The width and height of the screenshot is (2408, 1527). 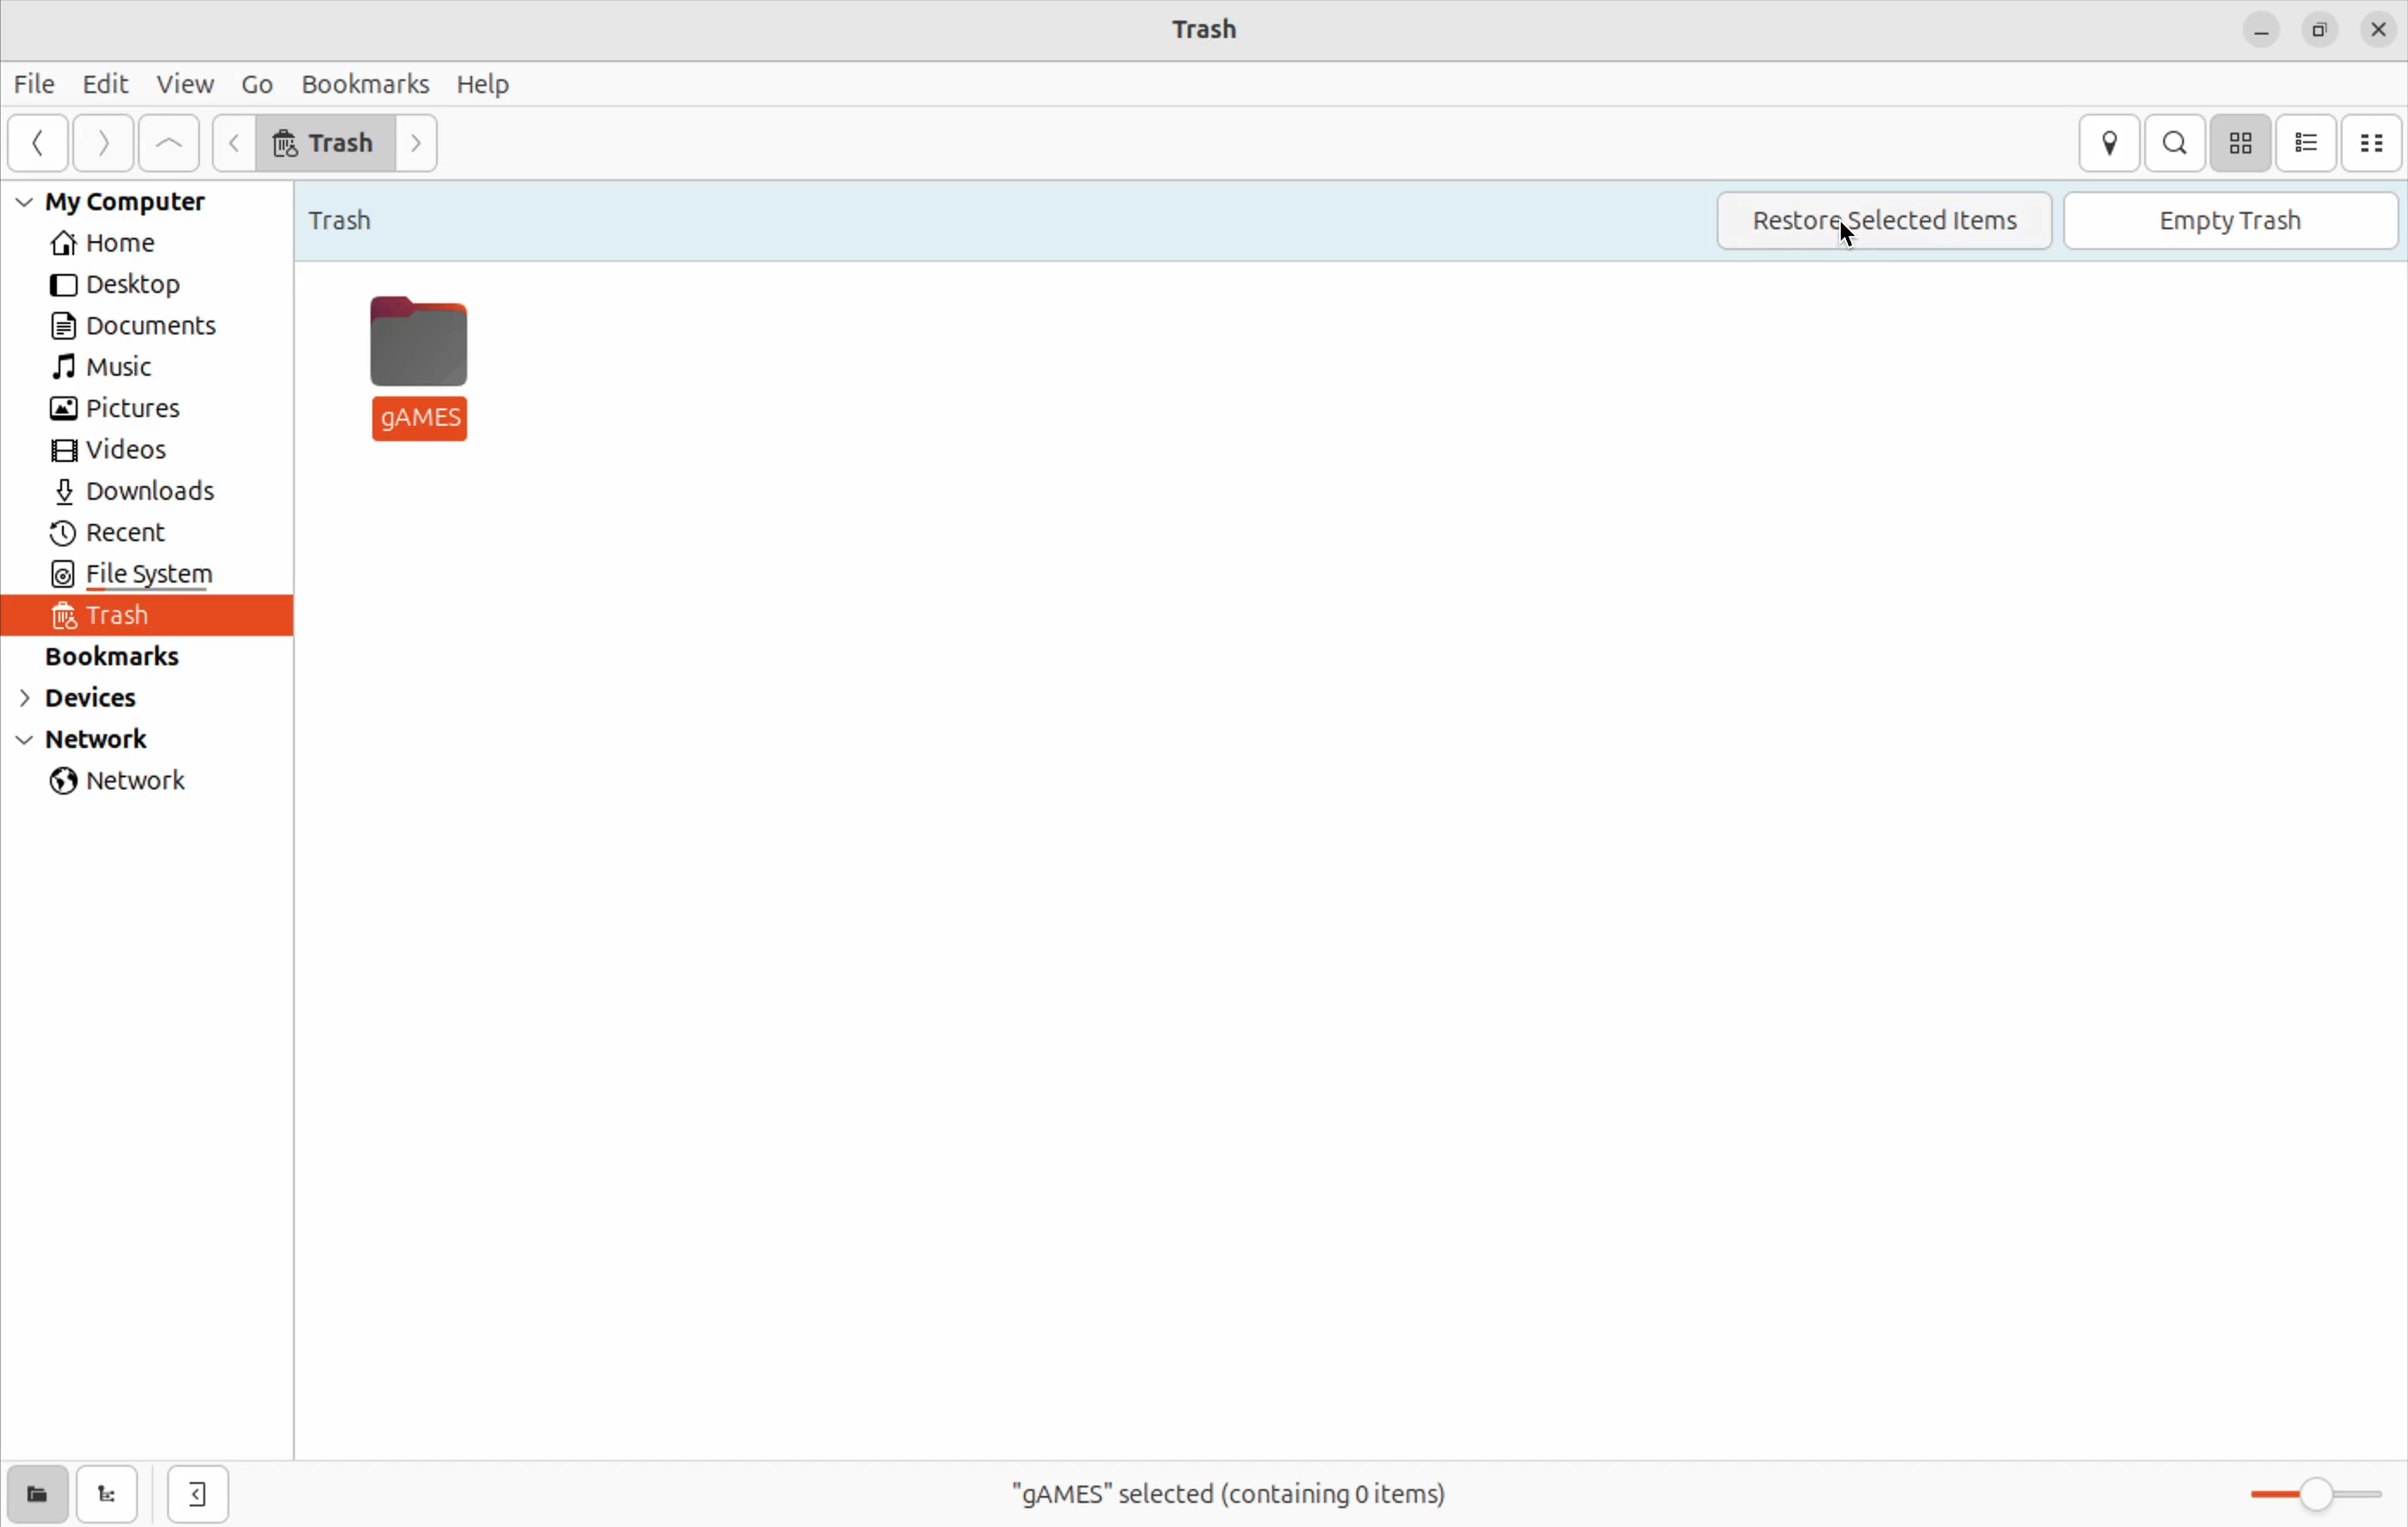 I want to click on minimize, so click(x=2261, y=31).